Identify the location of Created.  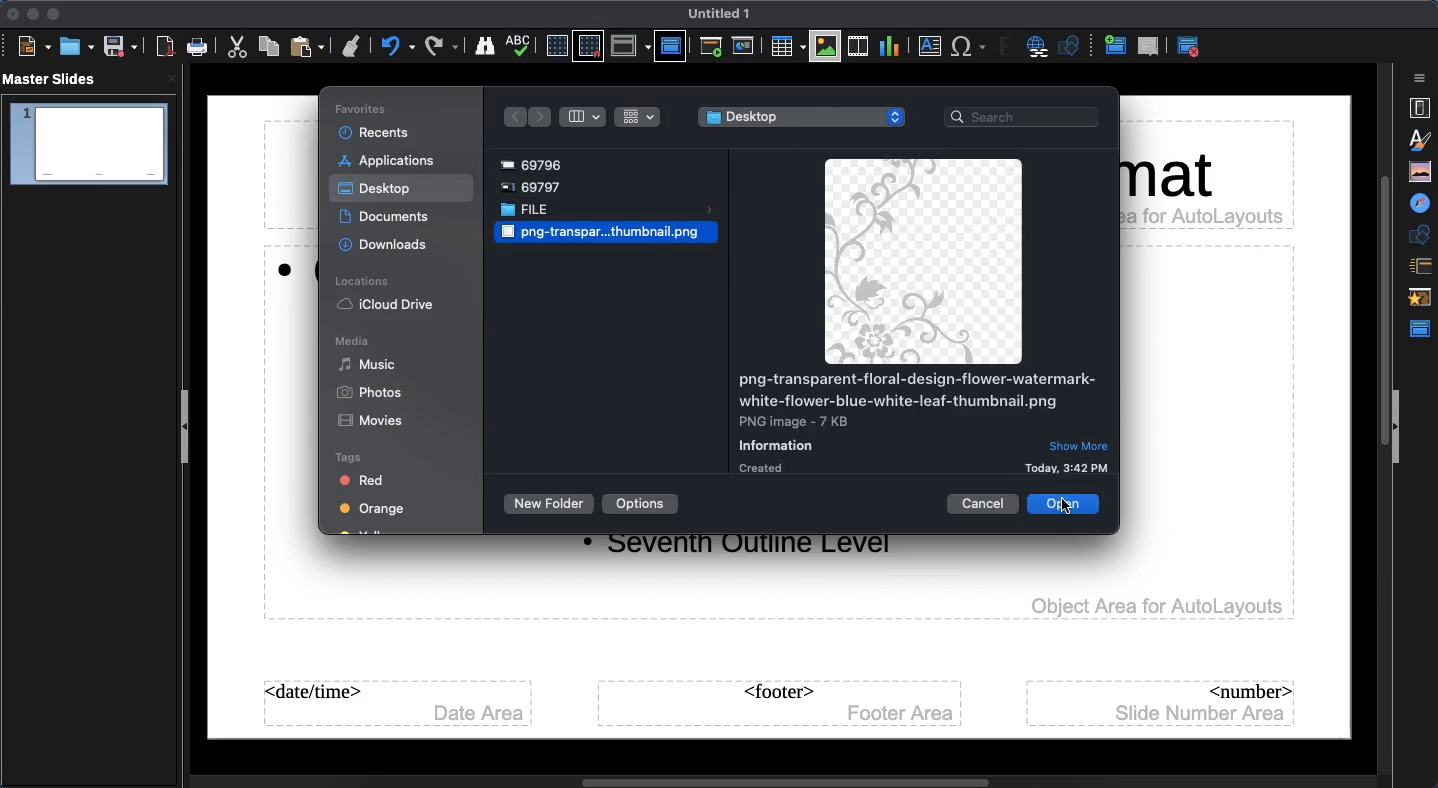
(765, 469).